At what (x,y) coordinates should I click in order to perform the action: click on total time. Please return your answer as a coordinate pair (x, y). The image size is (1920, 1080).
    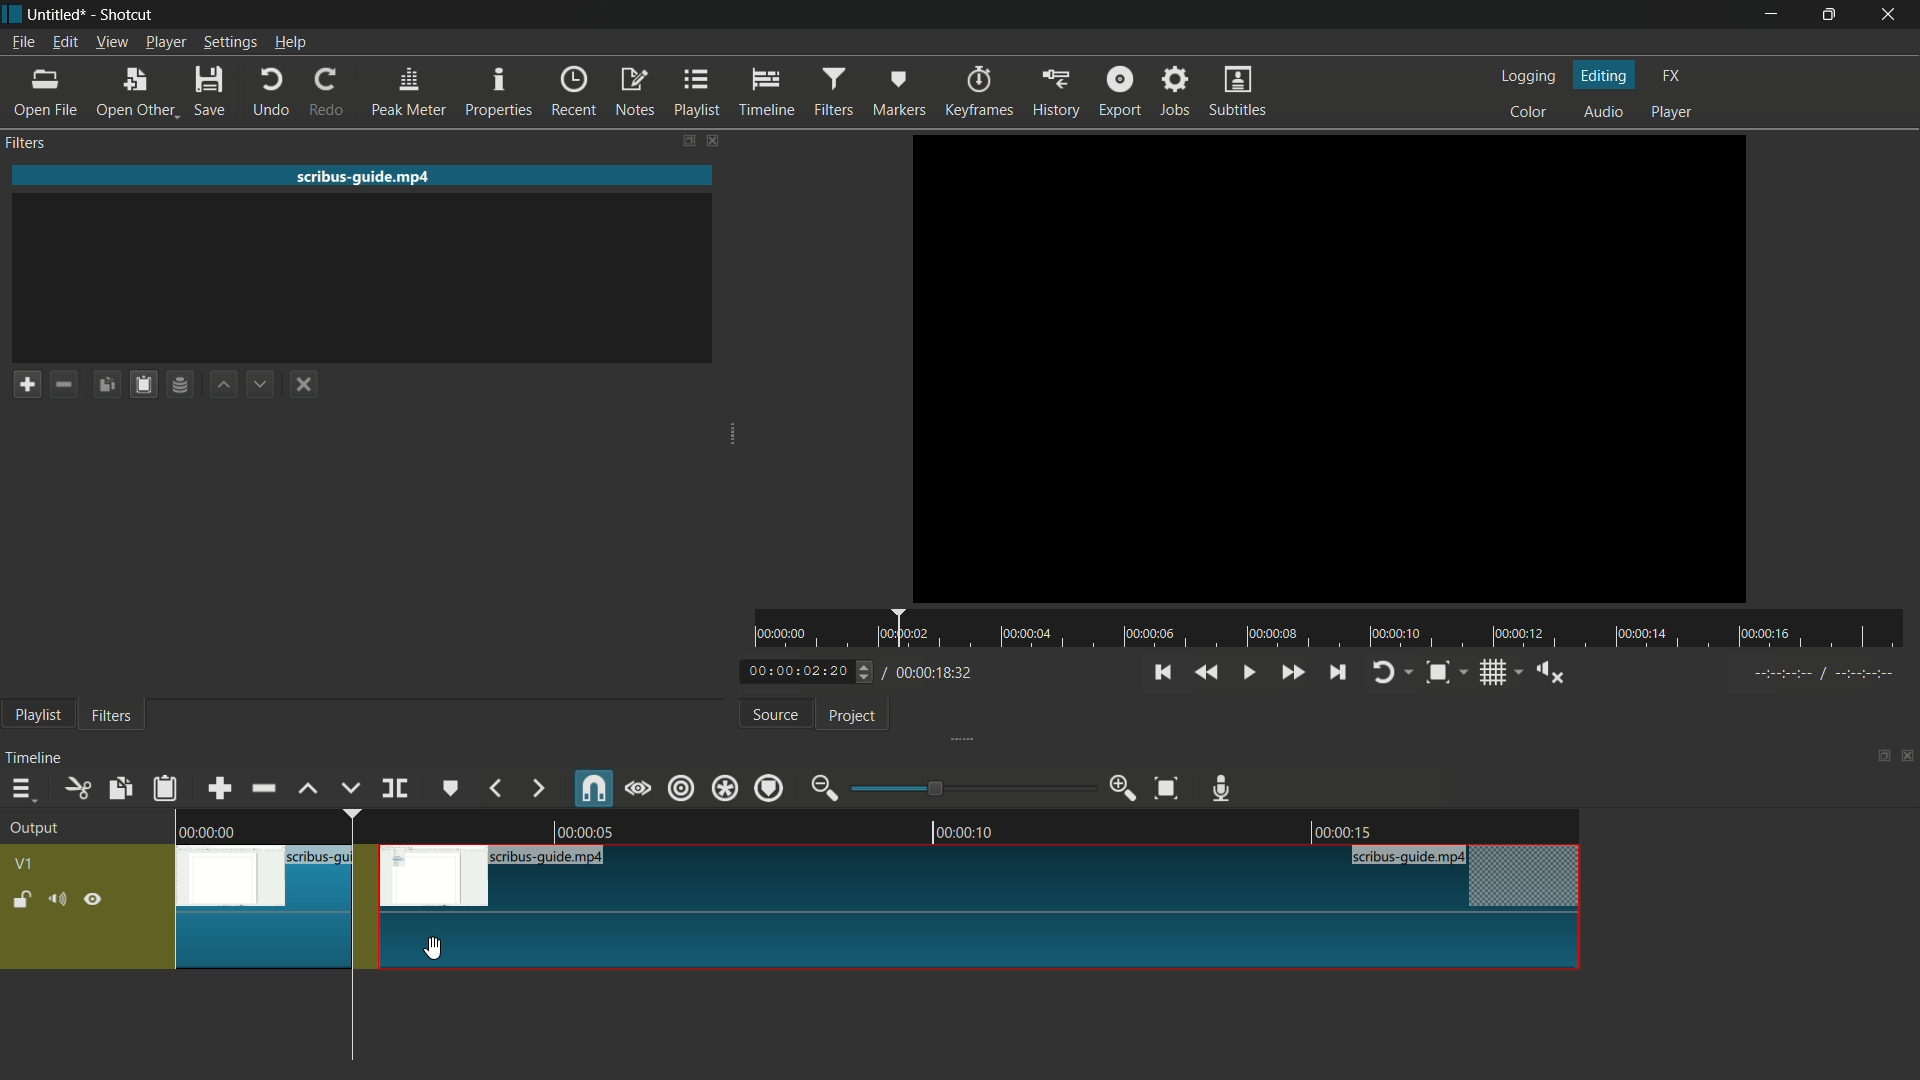
    Looking at the image, I should click on (929, 673).